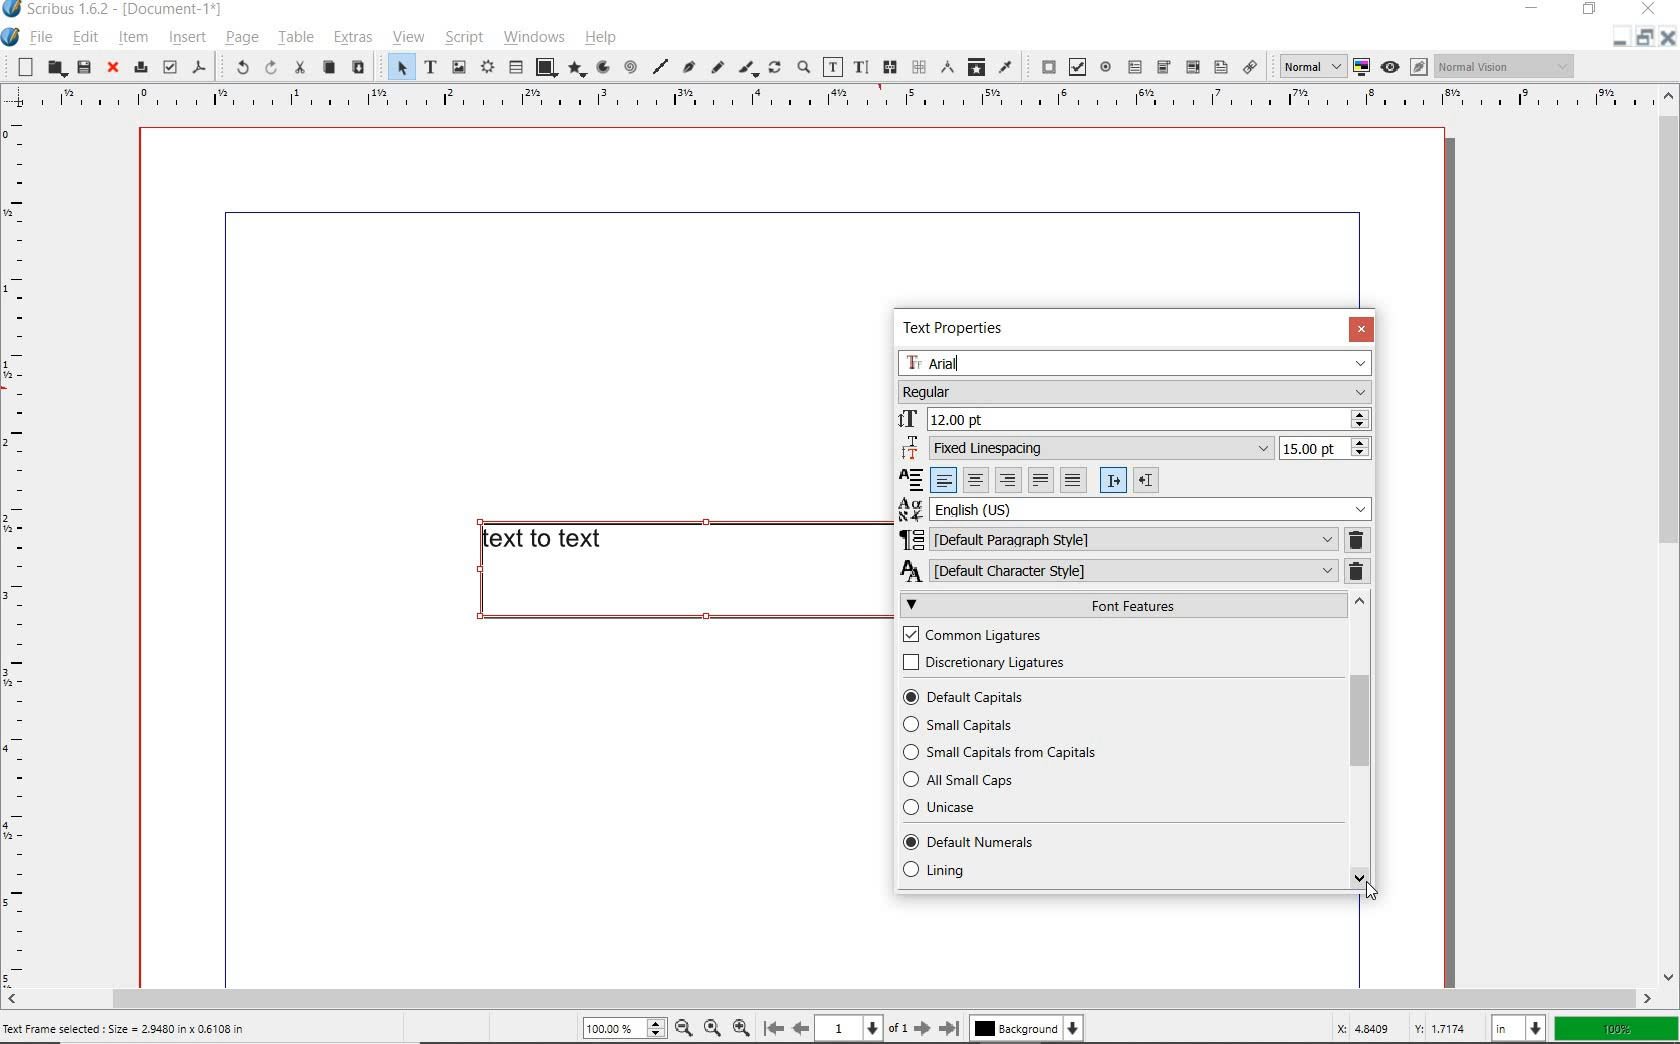 The width and height of the screenshot is (1680, 1044). What do you see at coordinates (946, 1028) in the screenshot?
I see `Last page` at bounding box center [946, 1028].